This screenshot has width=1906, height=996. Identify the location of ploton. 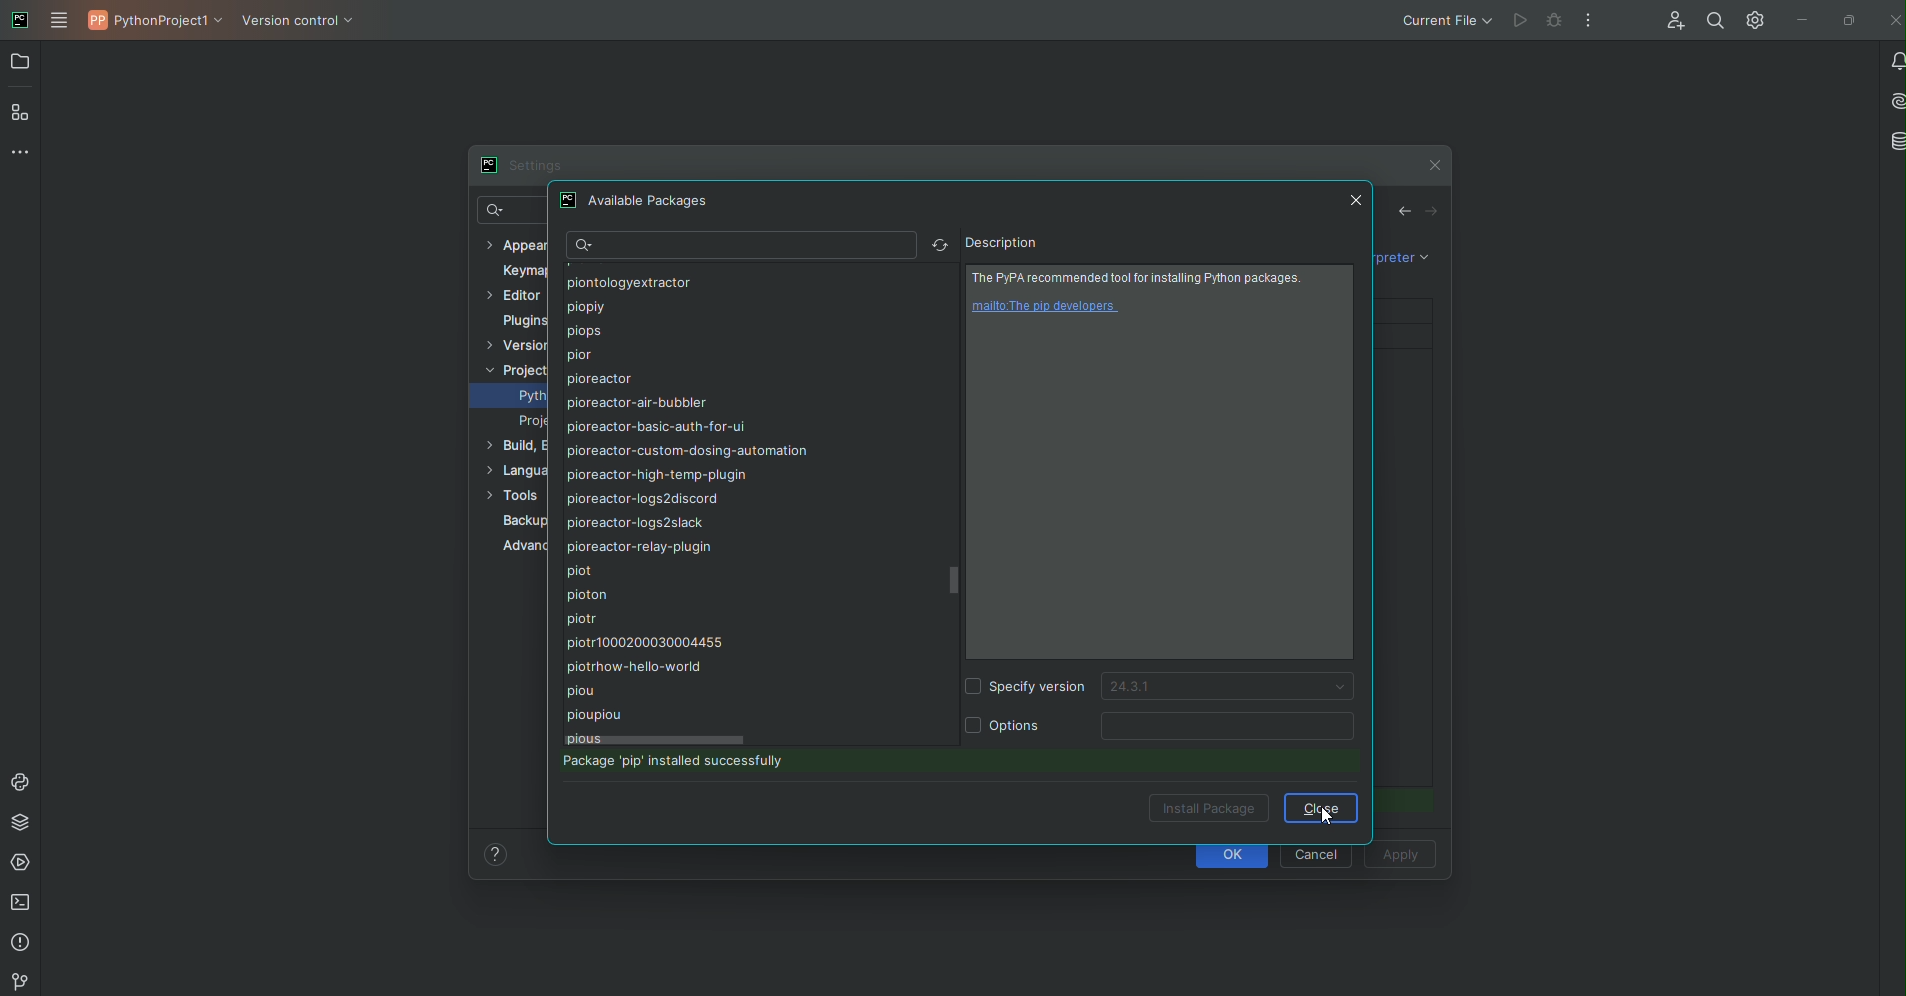
(588, 596).